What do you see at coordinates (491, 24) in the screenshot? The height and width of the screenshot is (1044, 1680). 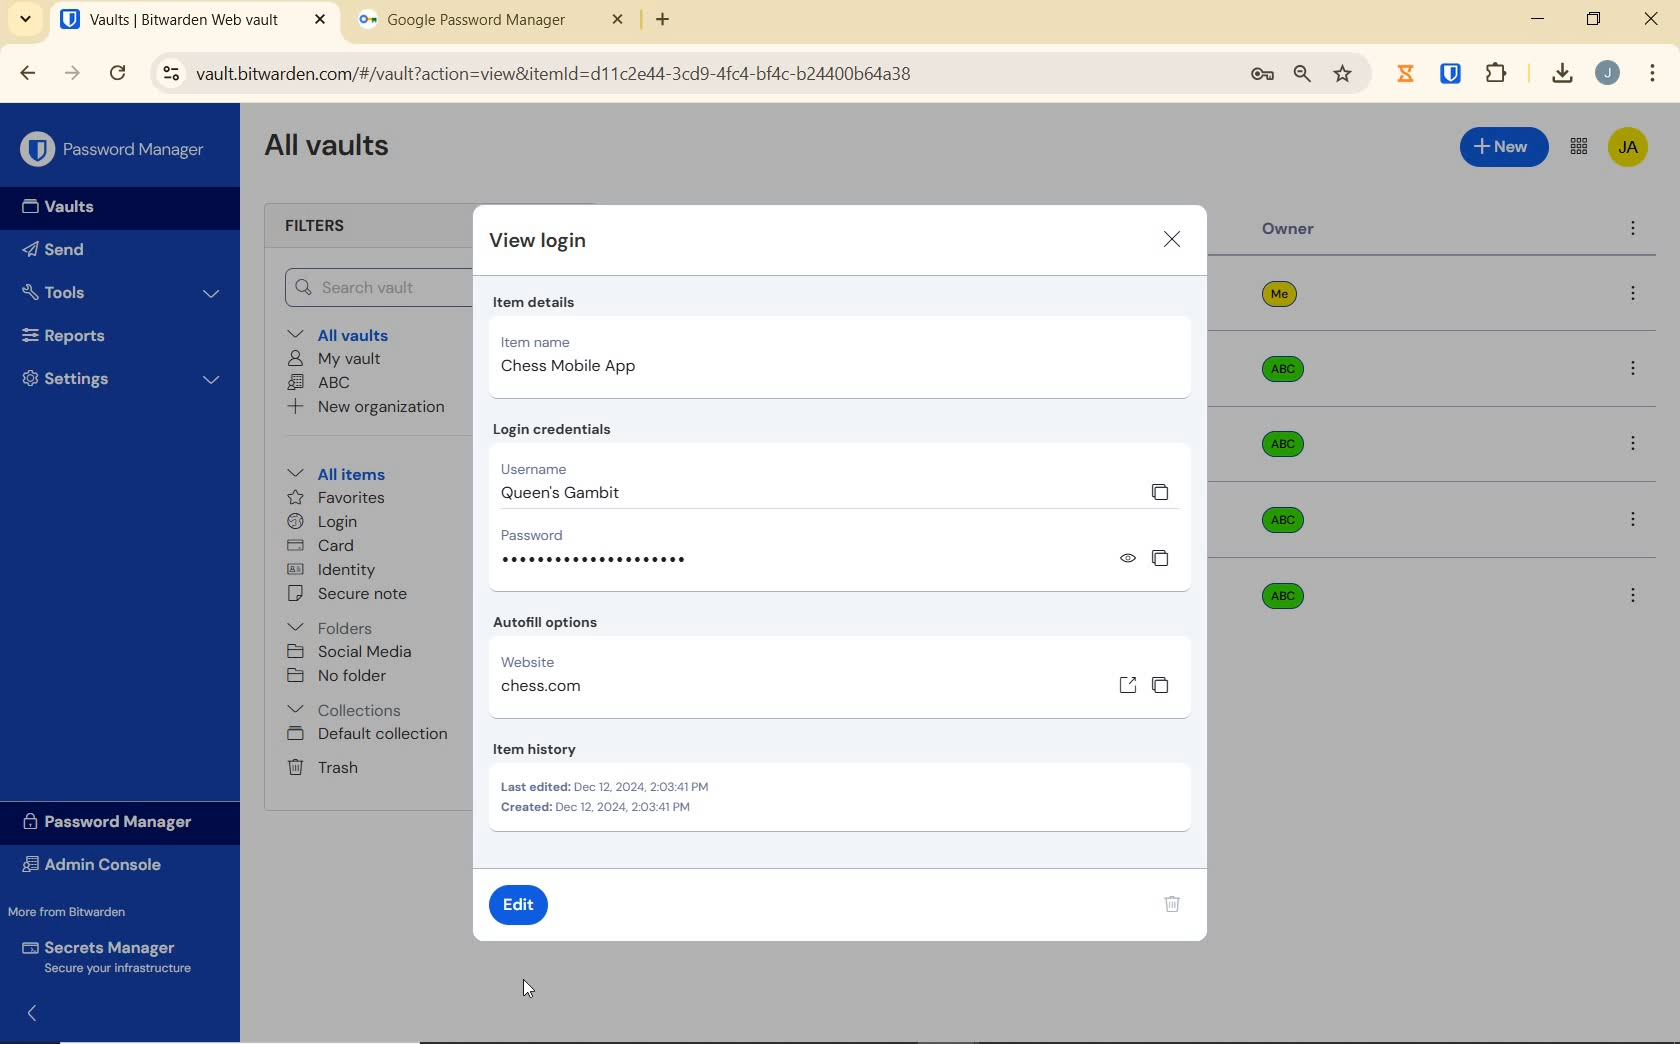 I see `tab` at bounding box center [491, 24].